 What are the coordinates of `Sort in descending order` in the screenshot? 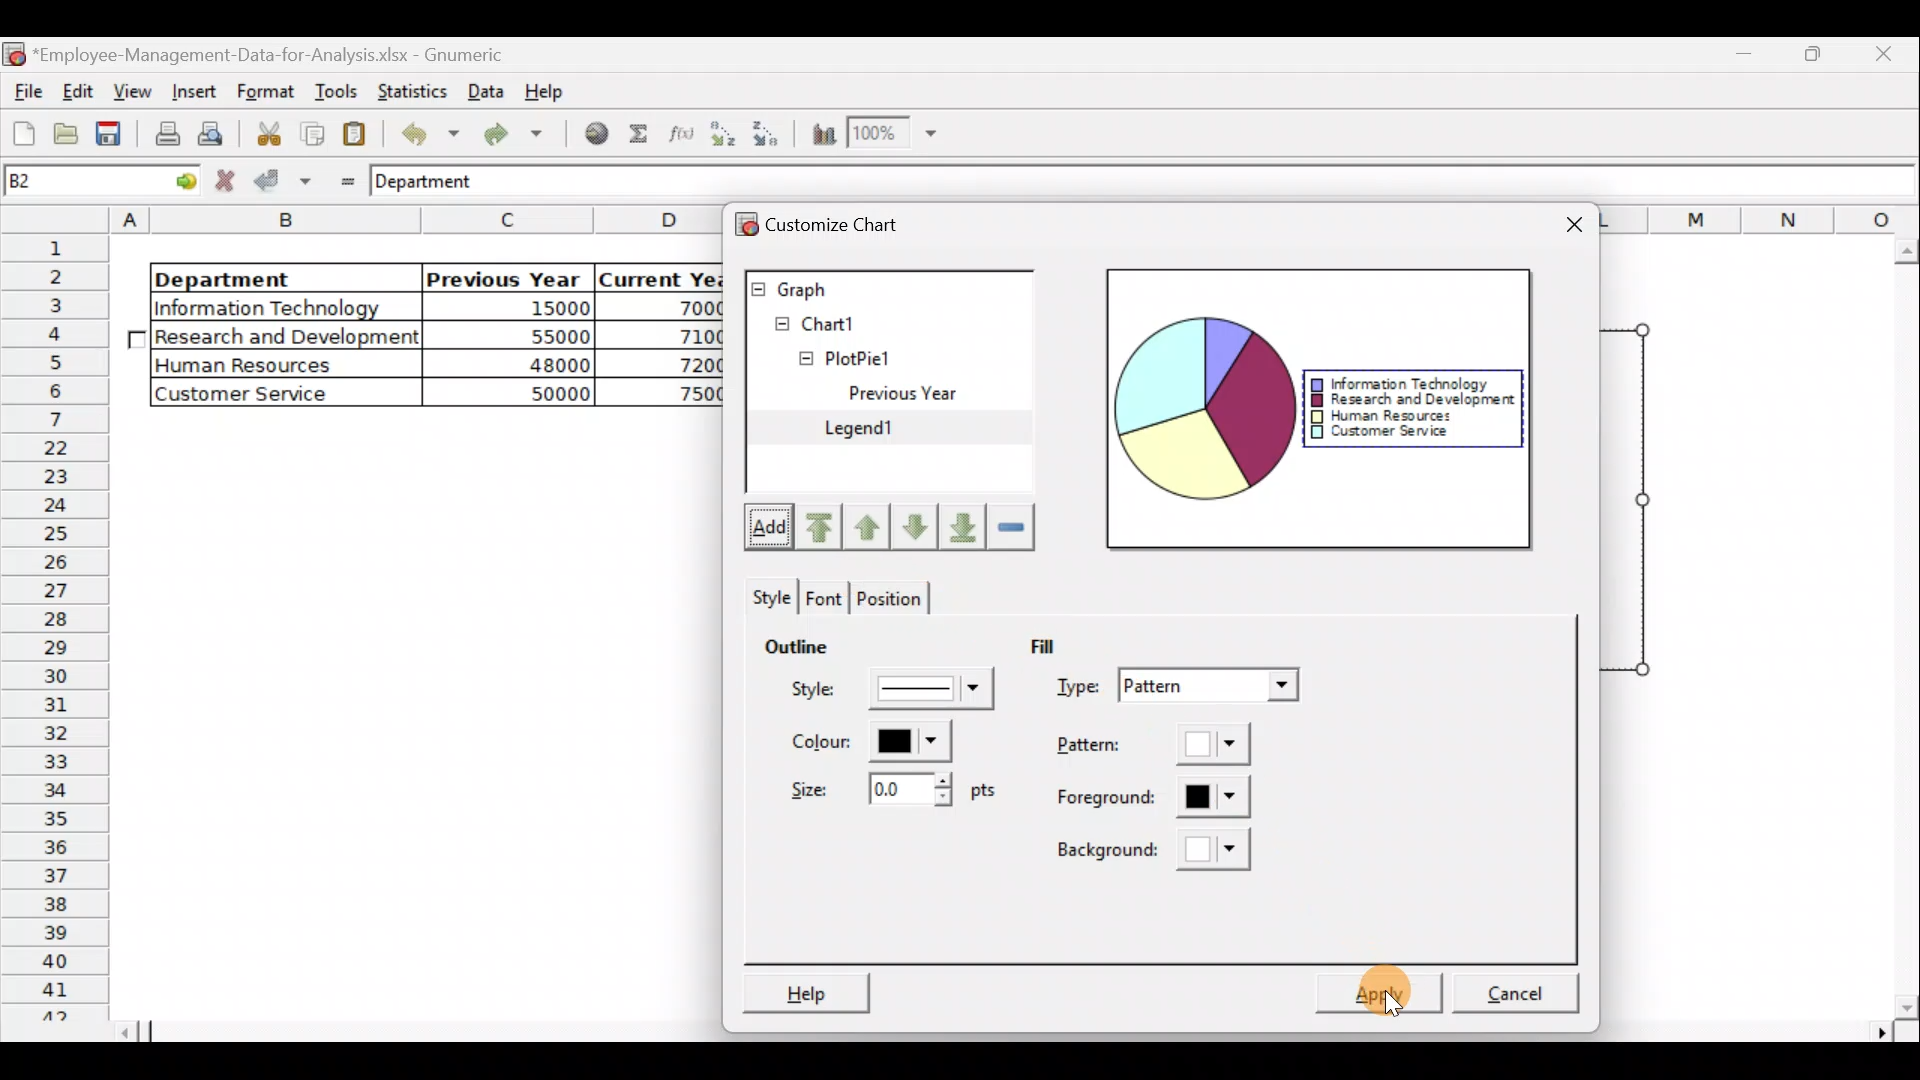 It's located at (768, 134).